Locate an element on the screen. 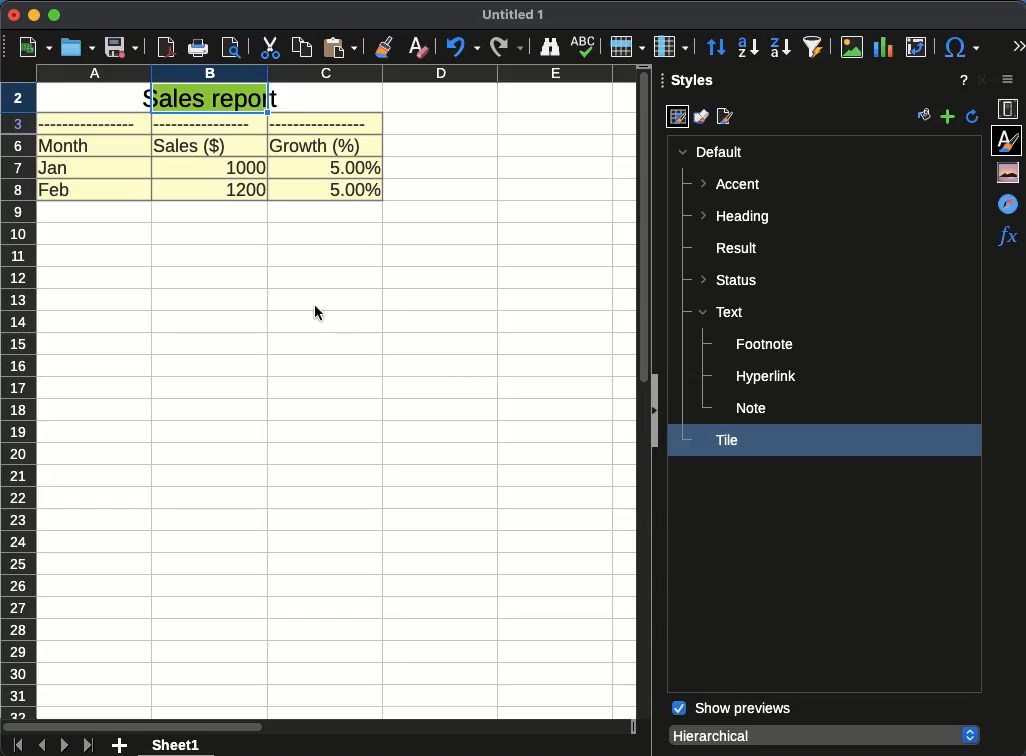 The image size is (1026, 756). feb is located at coordinates (55, 190).